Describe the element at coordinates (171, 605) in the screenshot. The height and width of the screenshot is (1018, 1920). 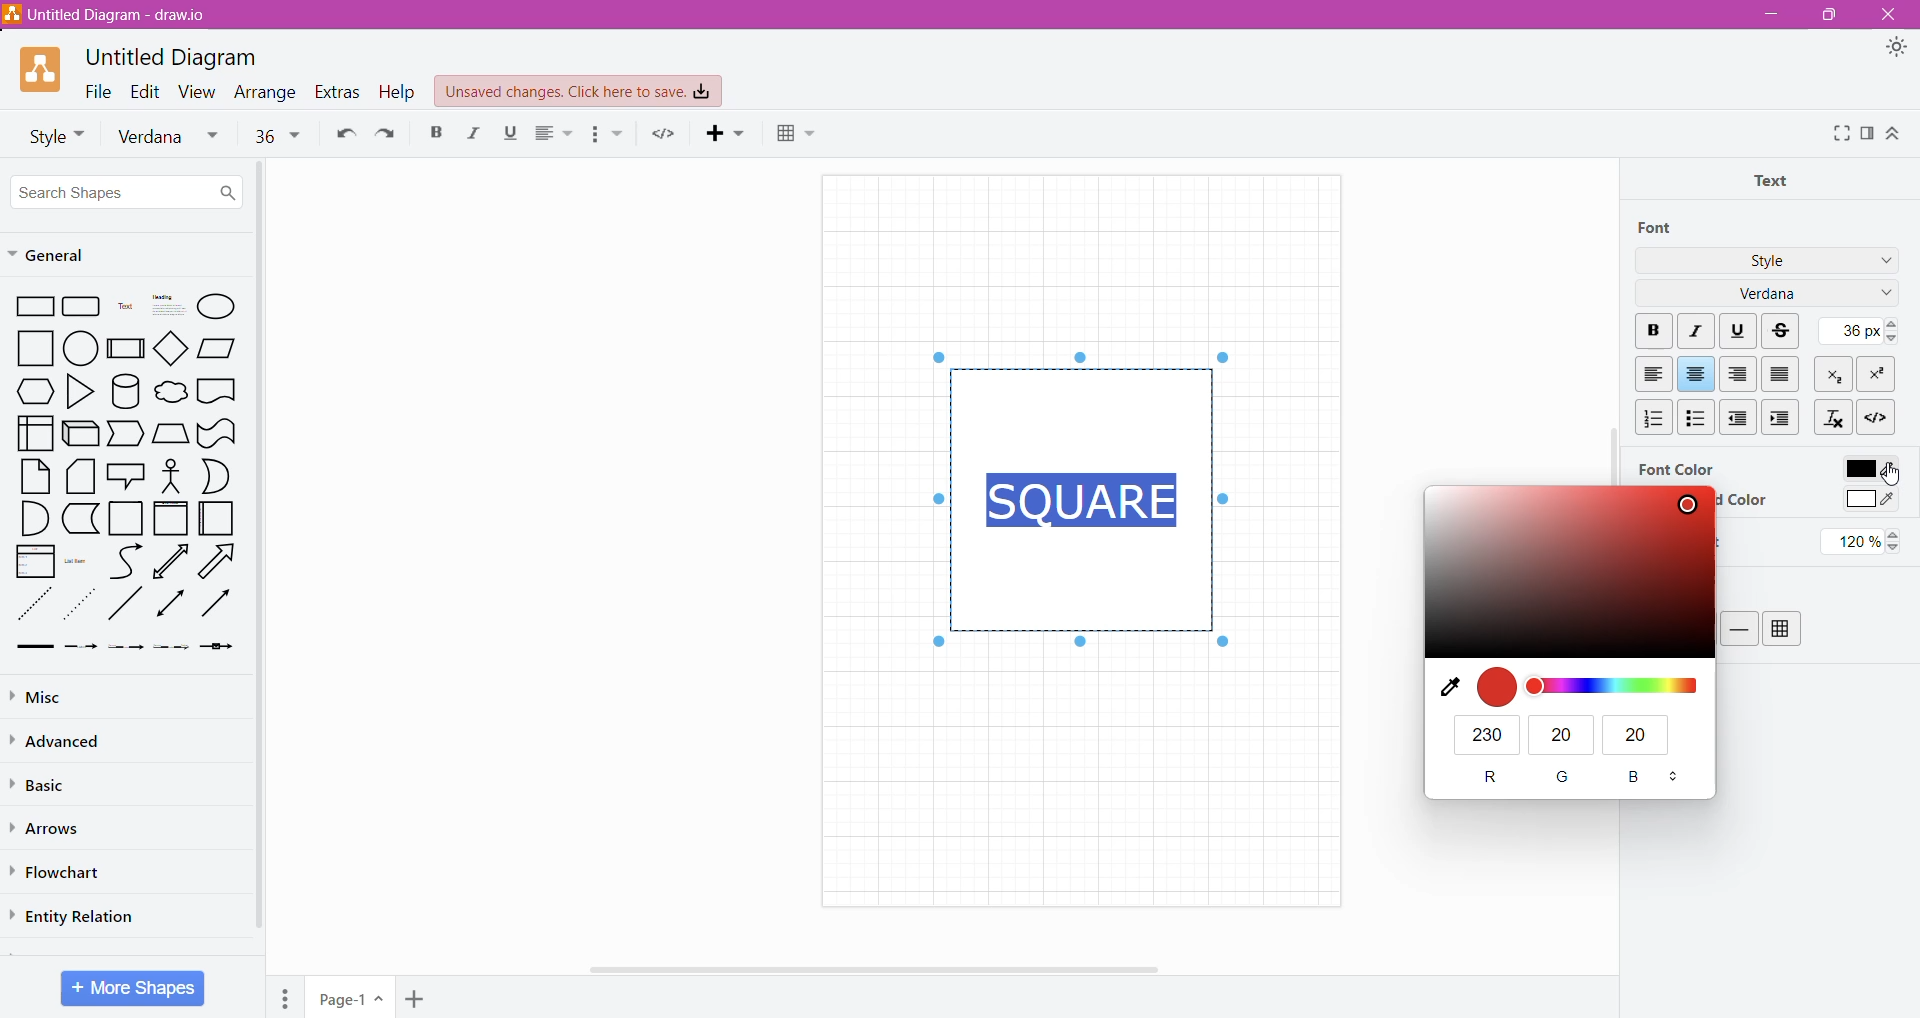
I see `Double Arrow ` at that location.